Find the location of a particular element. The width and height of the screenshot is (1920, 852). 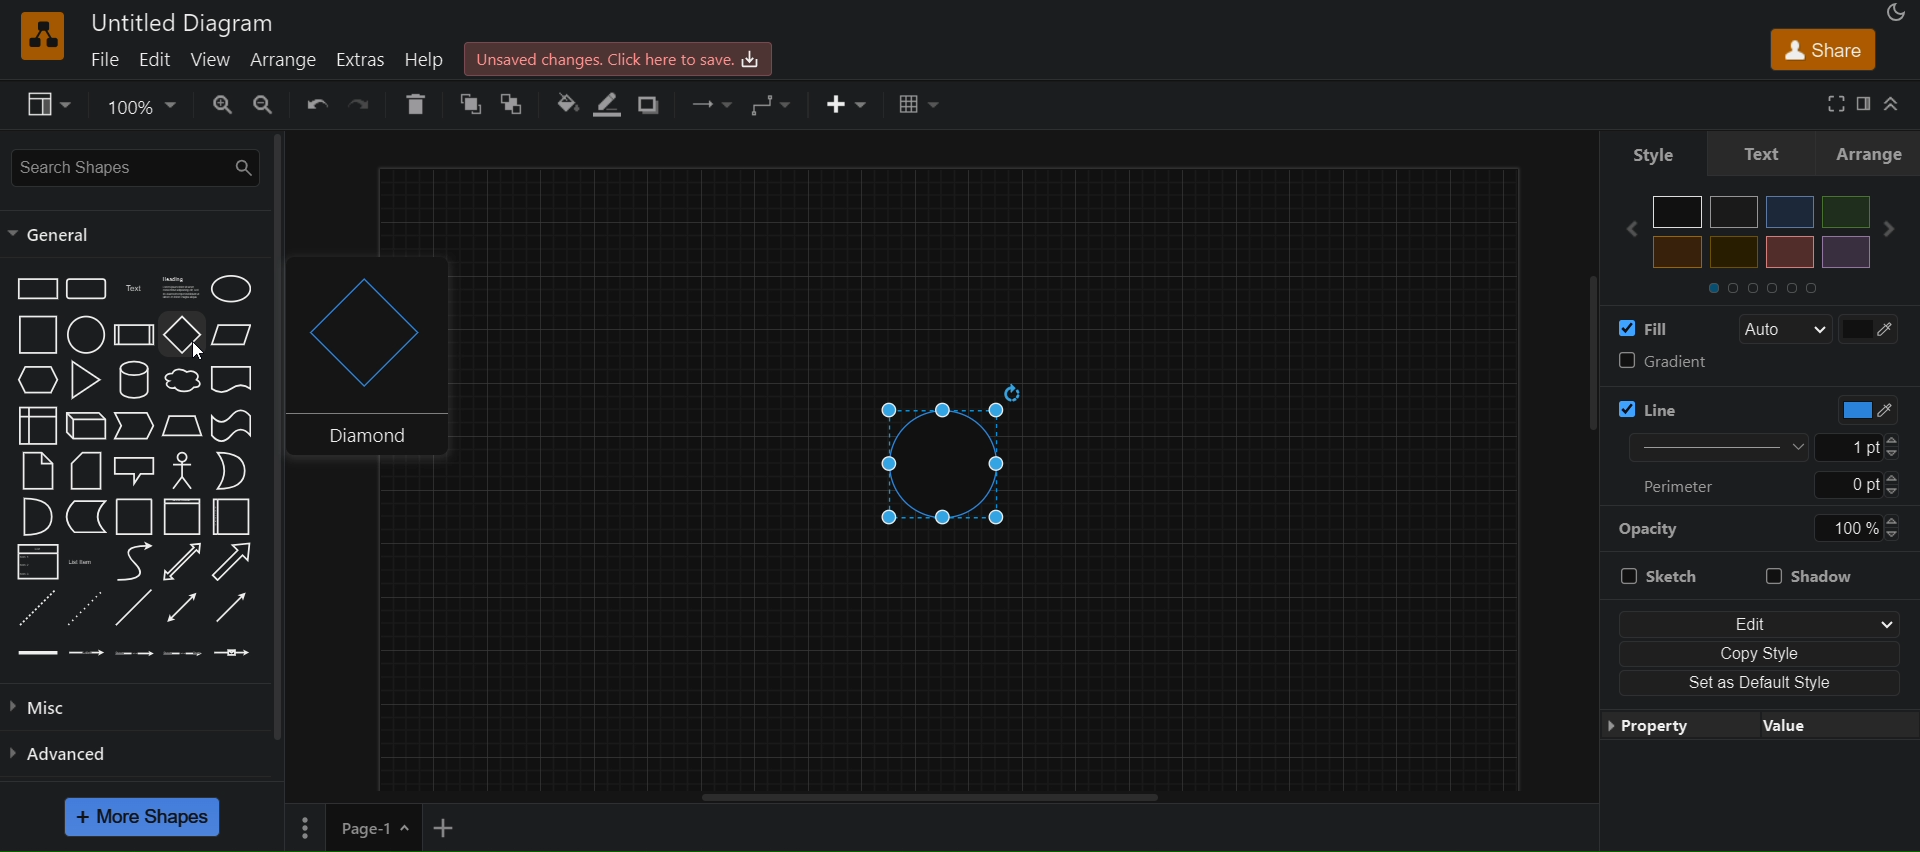

zoom in is located at coordinates (222, 105).